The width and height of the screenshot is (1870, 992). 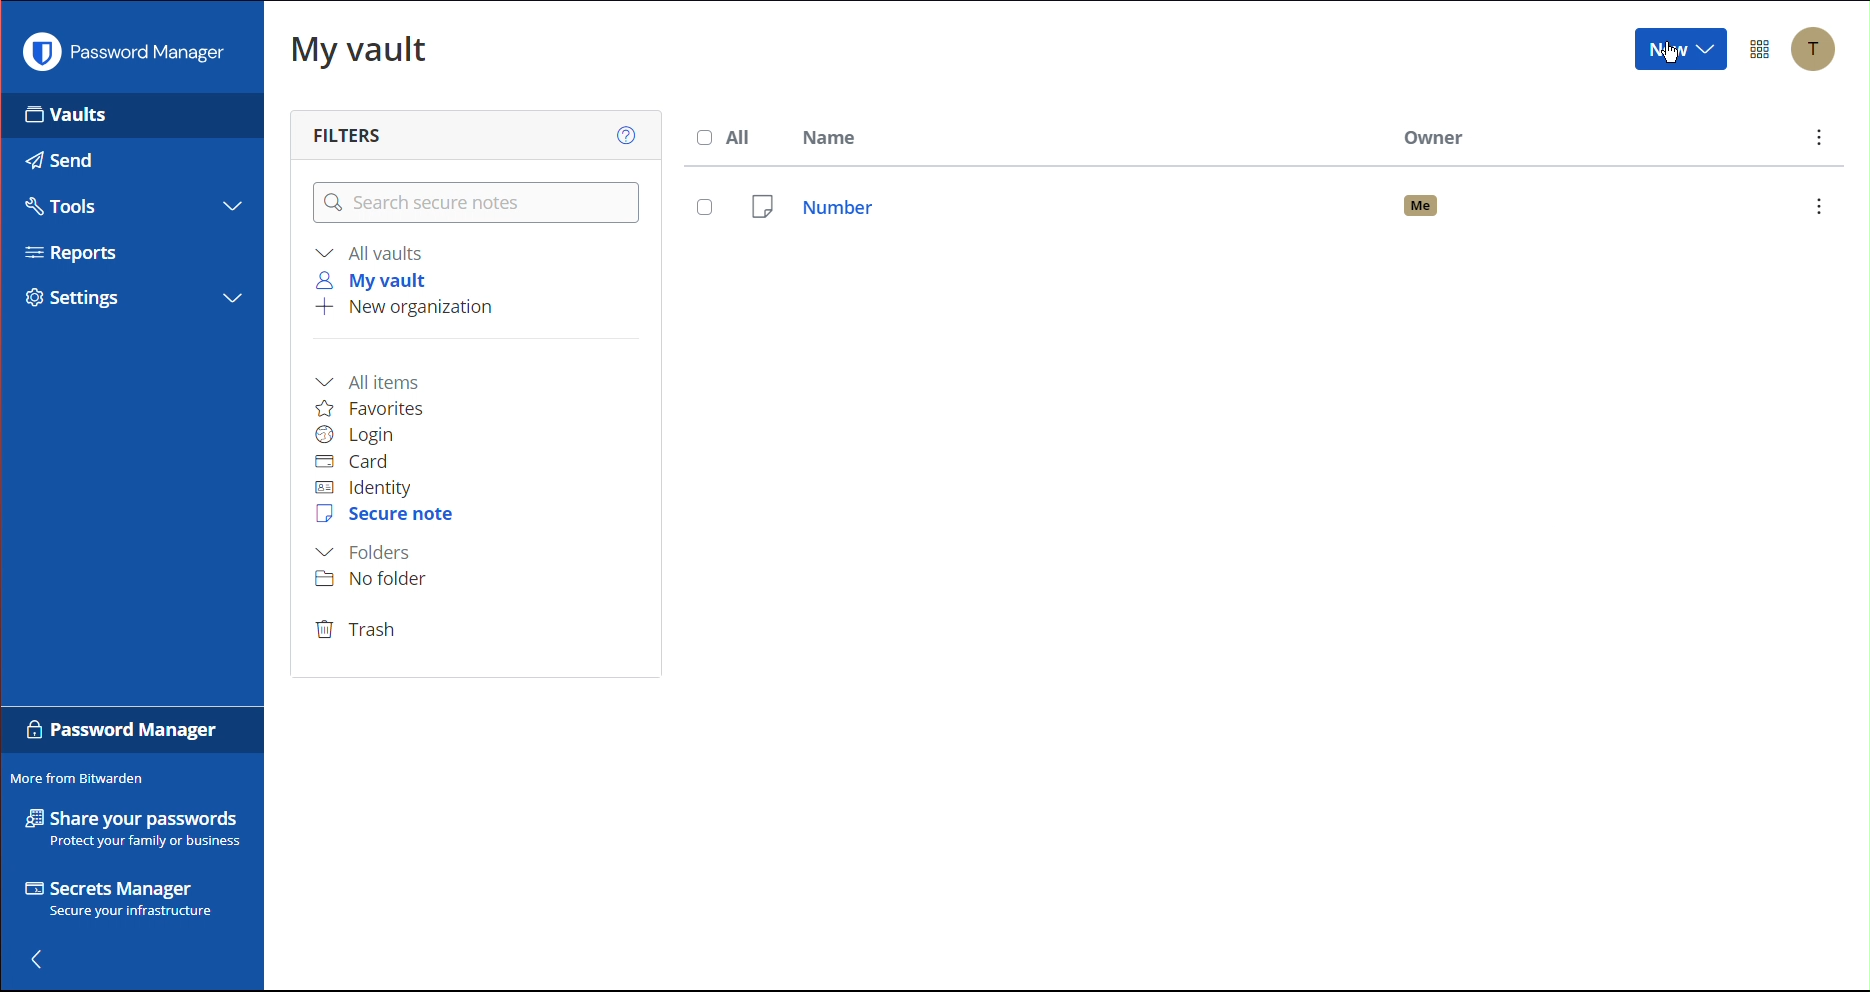 I want to click on Options, so click(x=1762, y=50).